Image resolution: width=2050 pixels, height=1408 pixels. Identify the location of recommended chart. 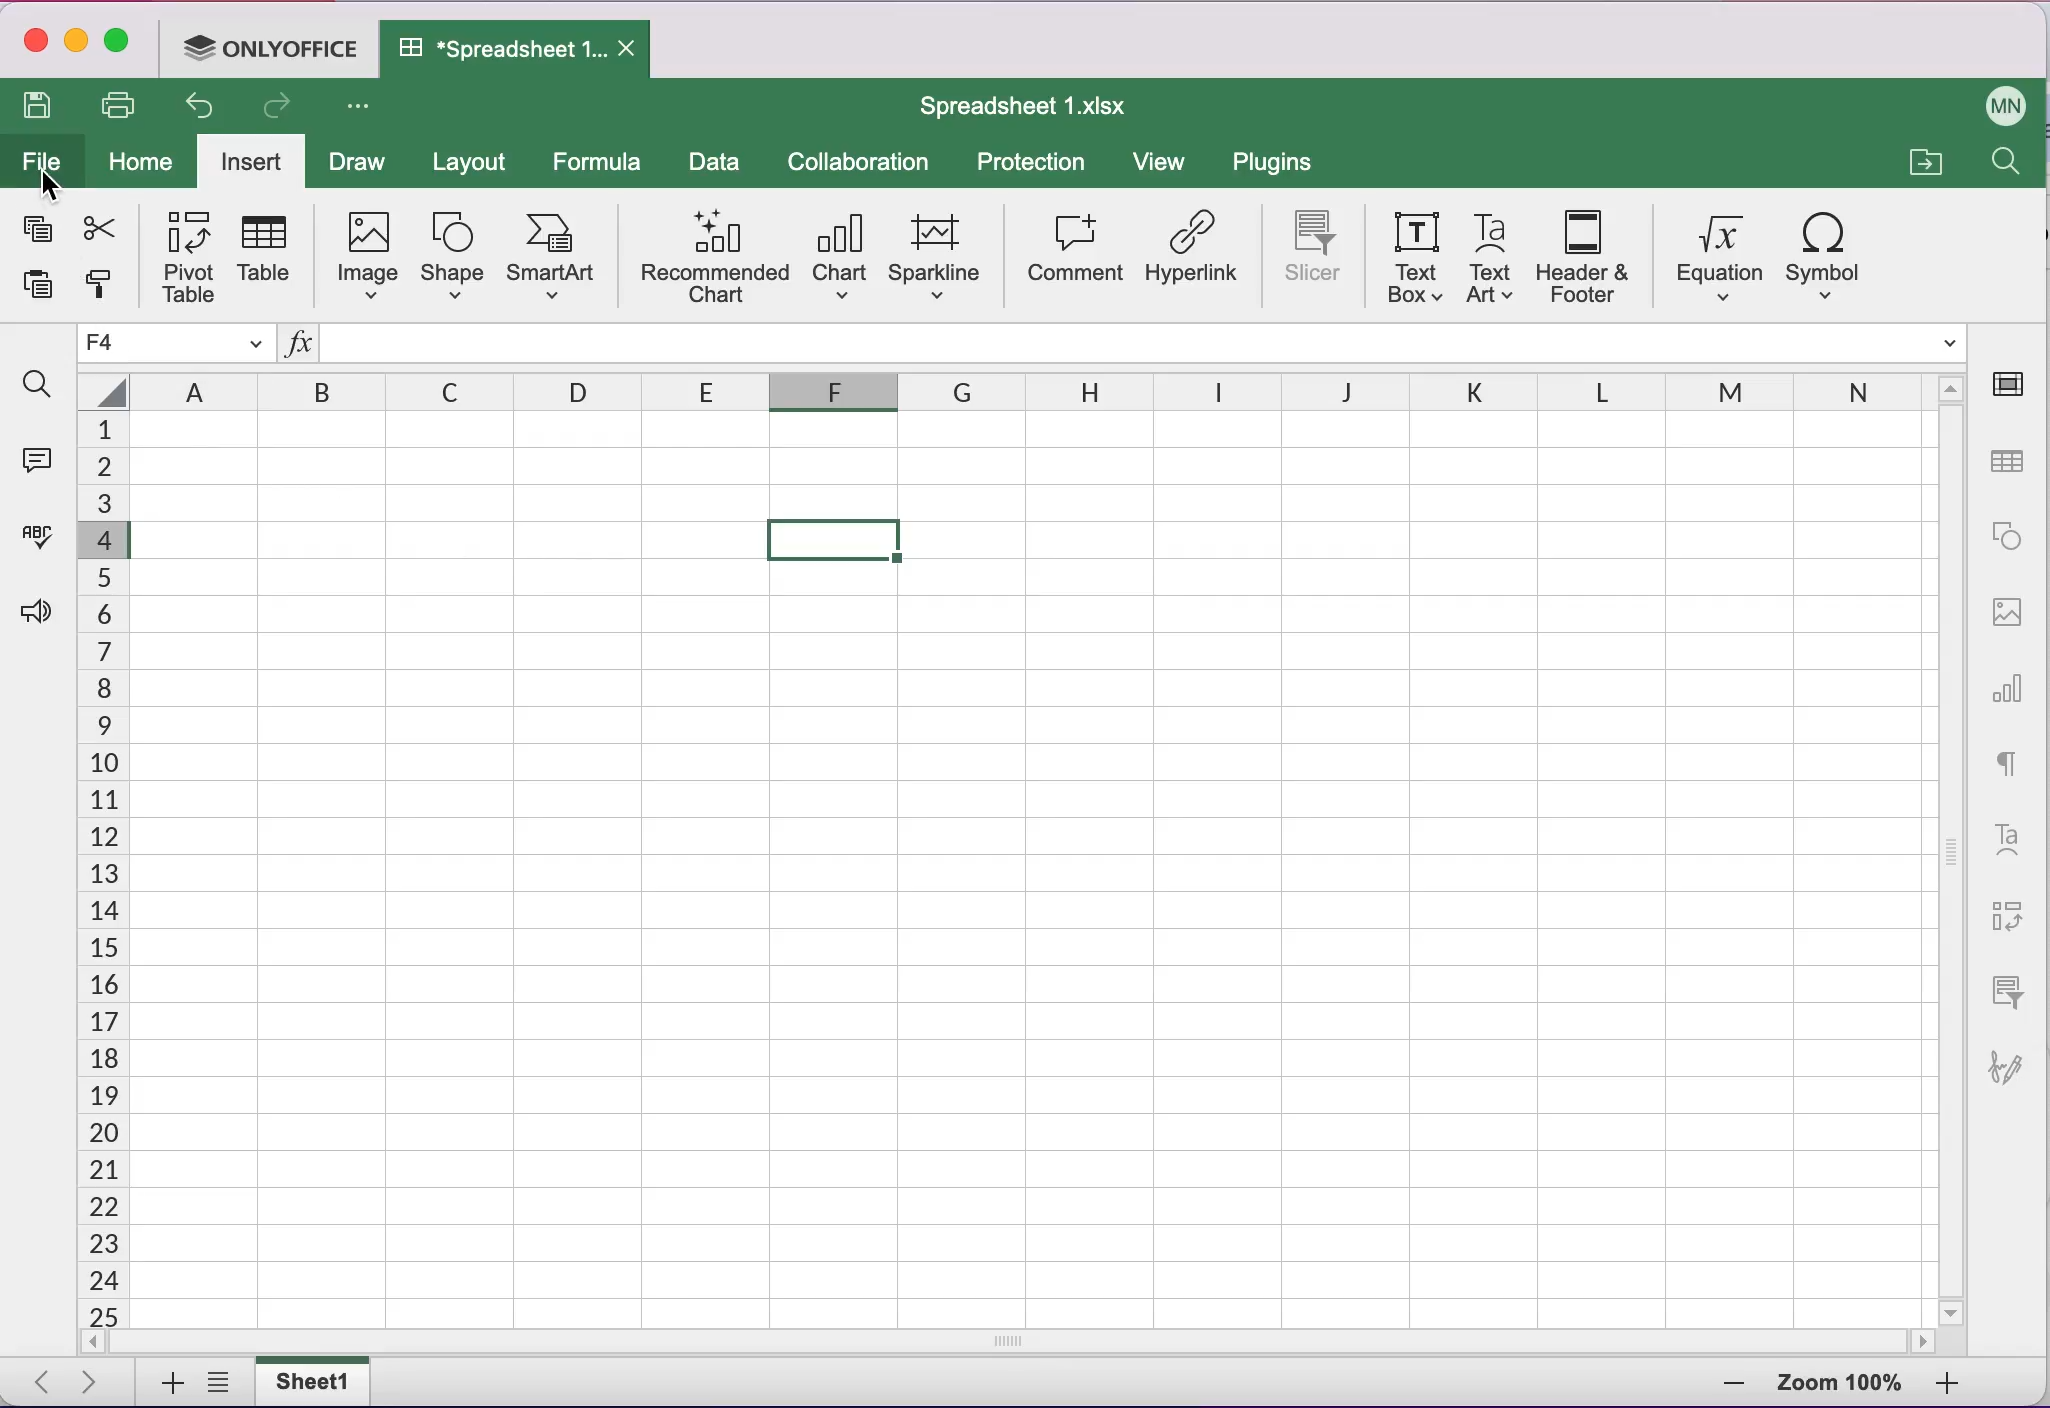
(714, 256).